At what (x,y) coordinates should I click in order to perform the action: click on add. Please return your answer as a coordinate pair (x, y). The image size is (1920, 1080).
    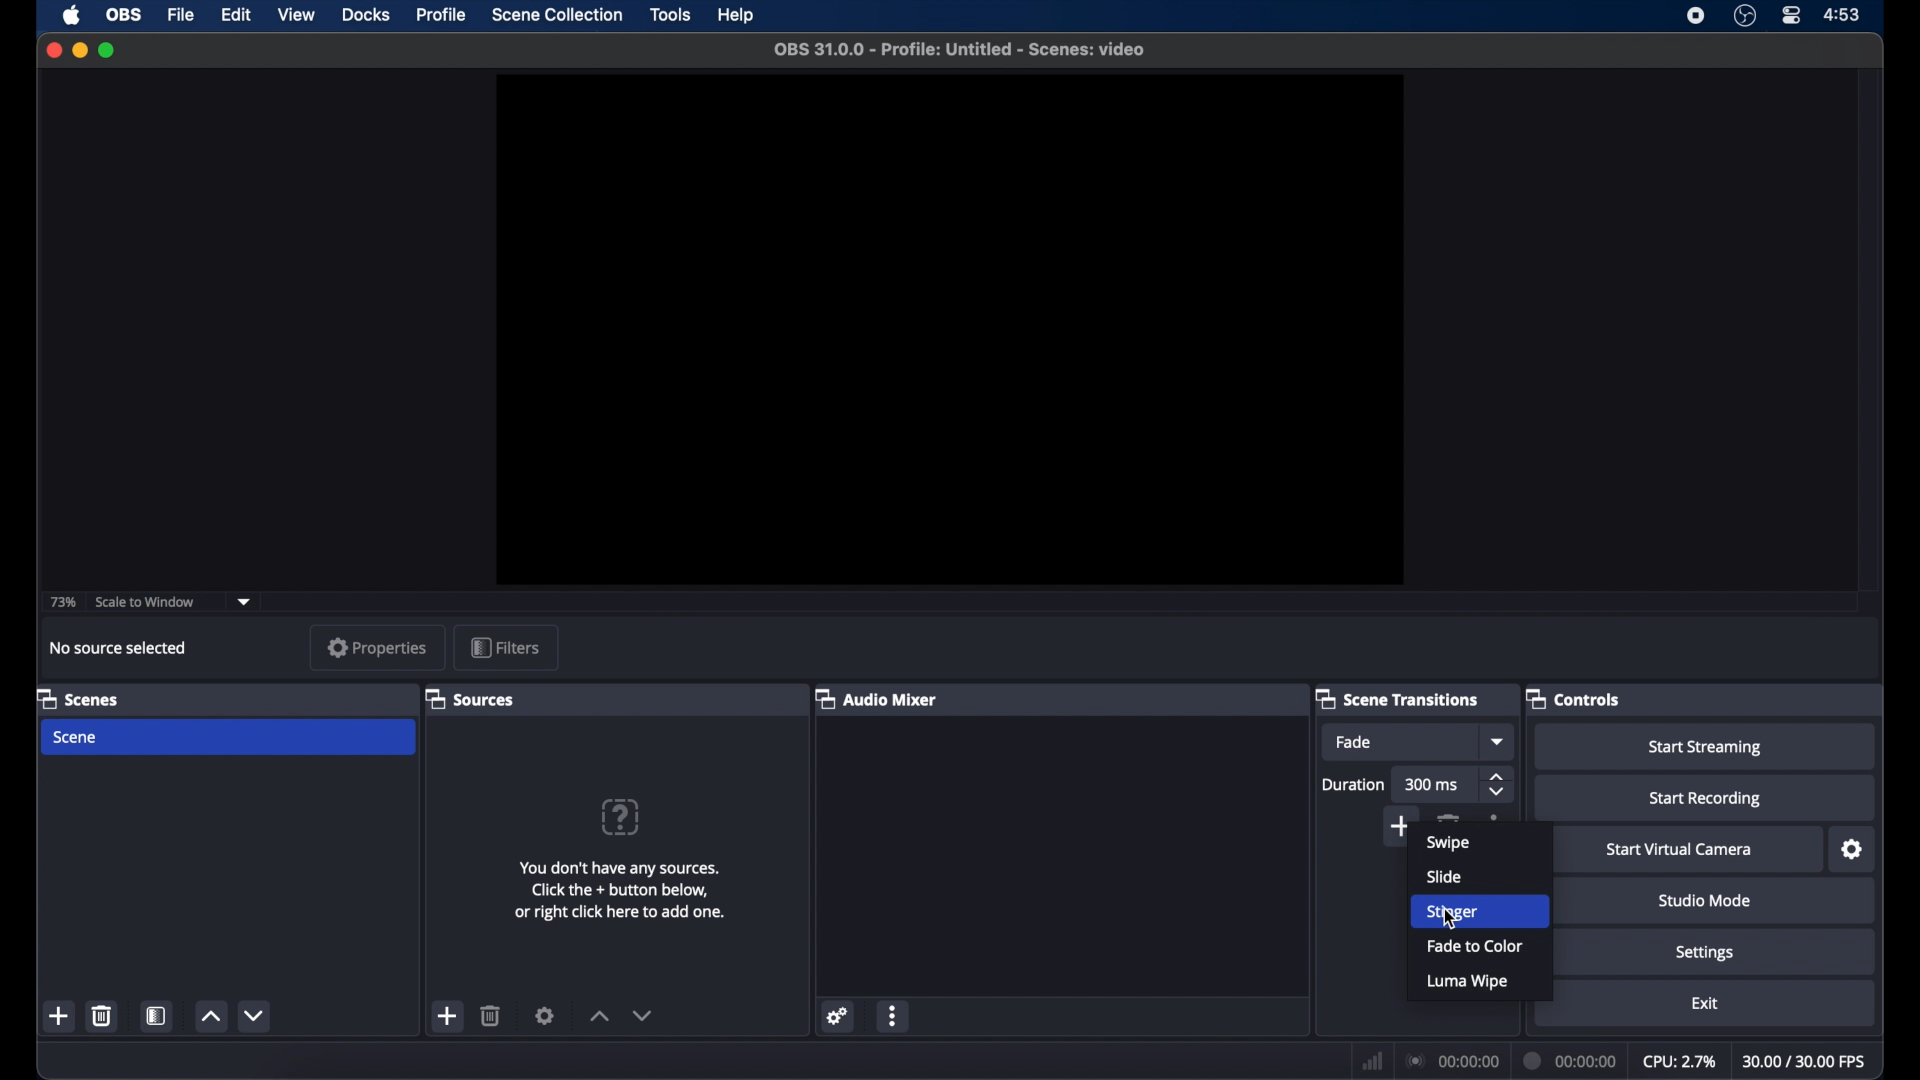
    Looking at the image, I should click on (445, 1016).